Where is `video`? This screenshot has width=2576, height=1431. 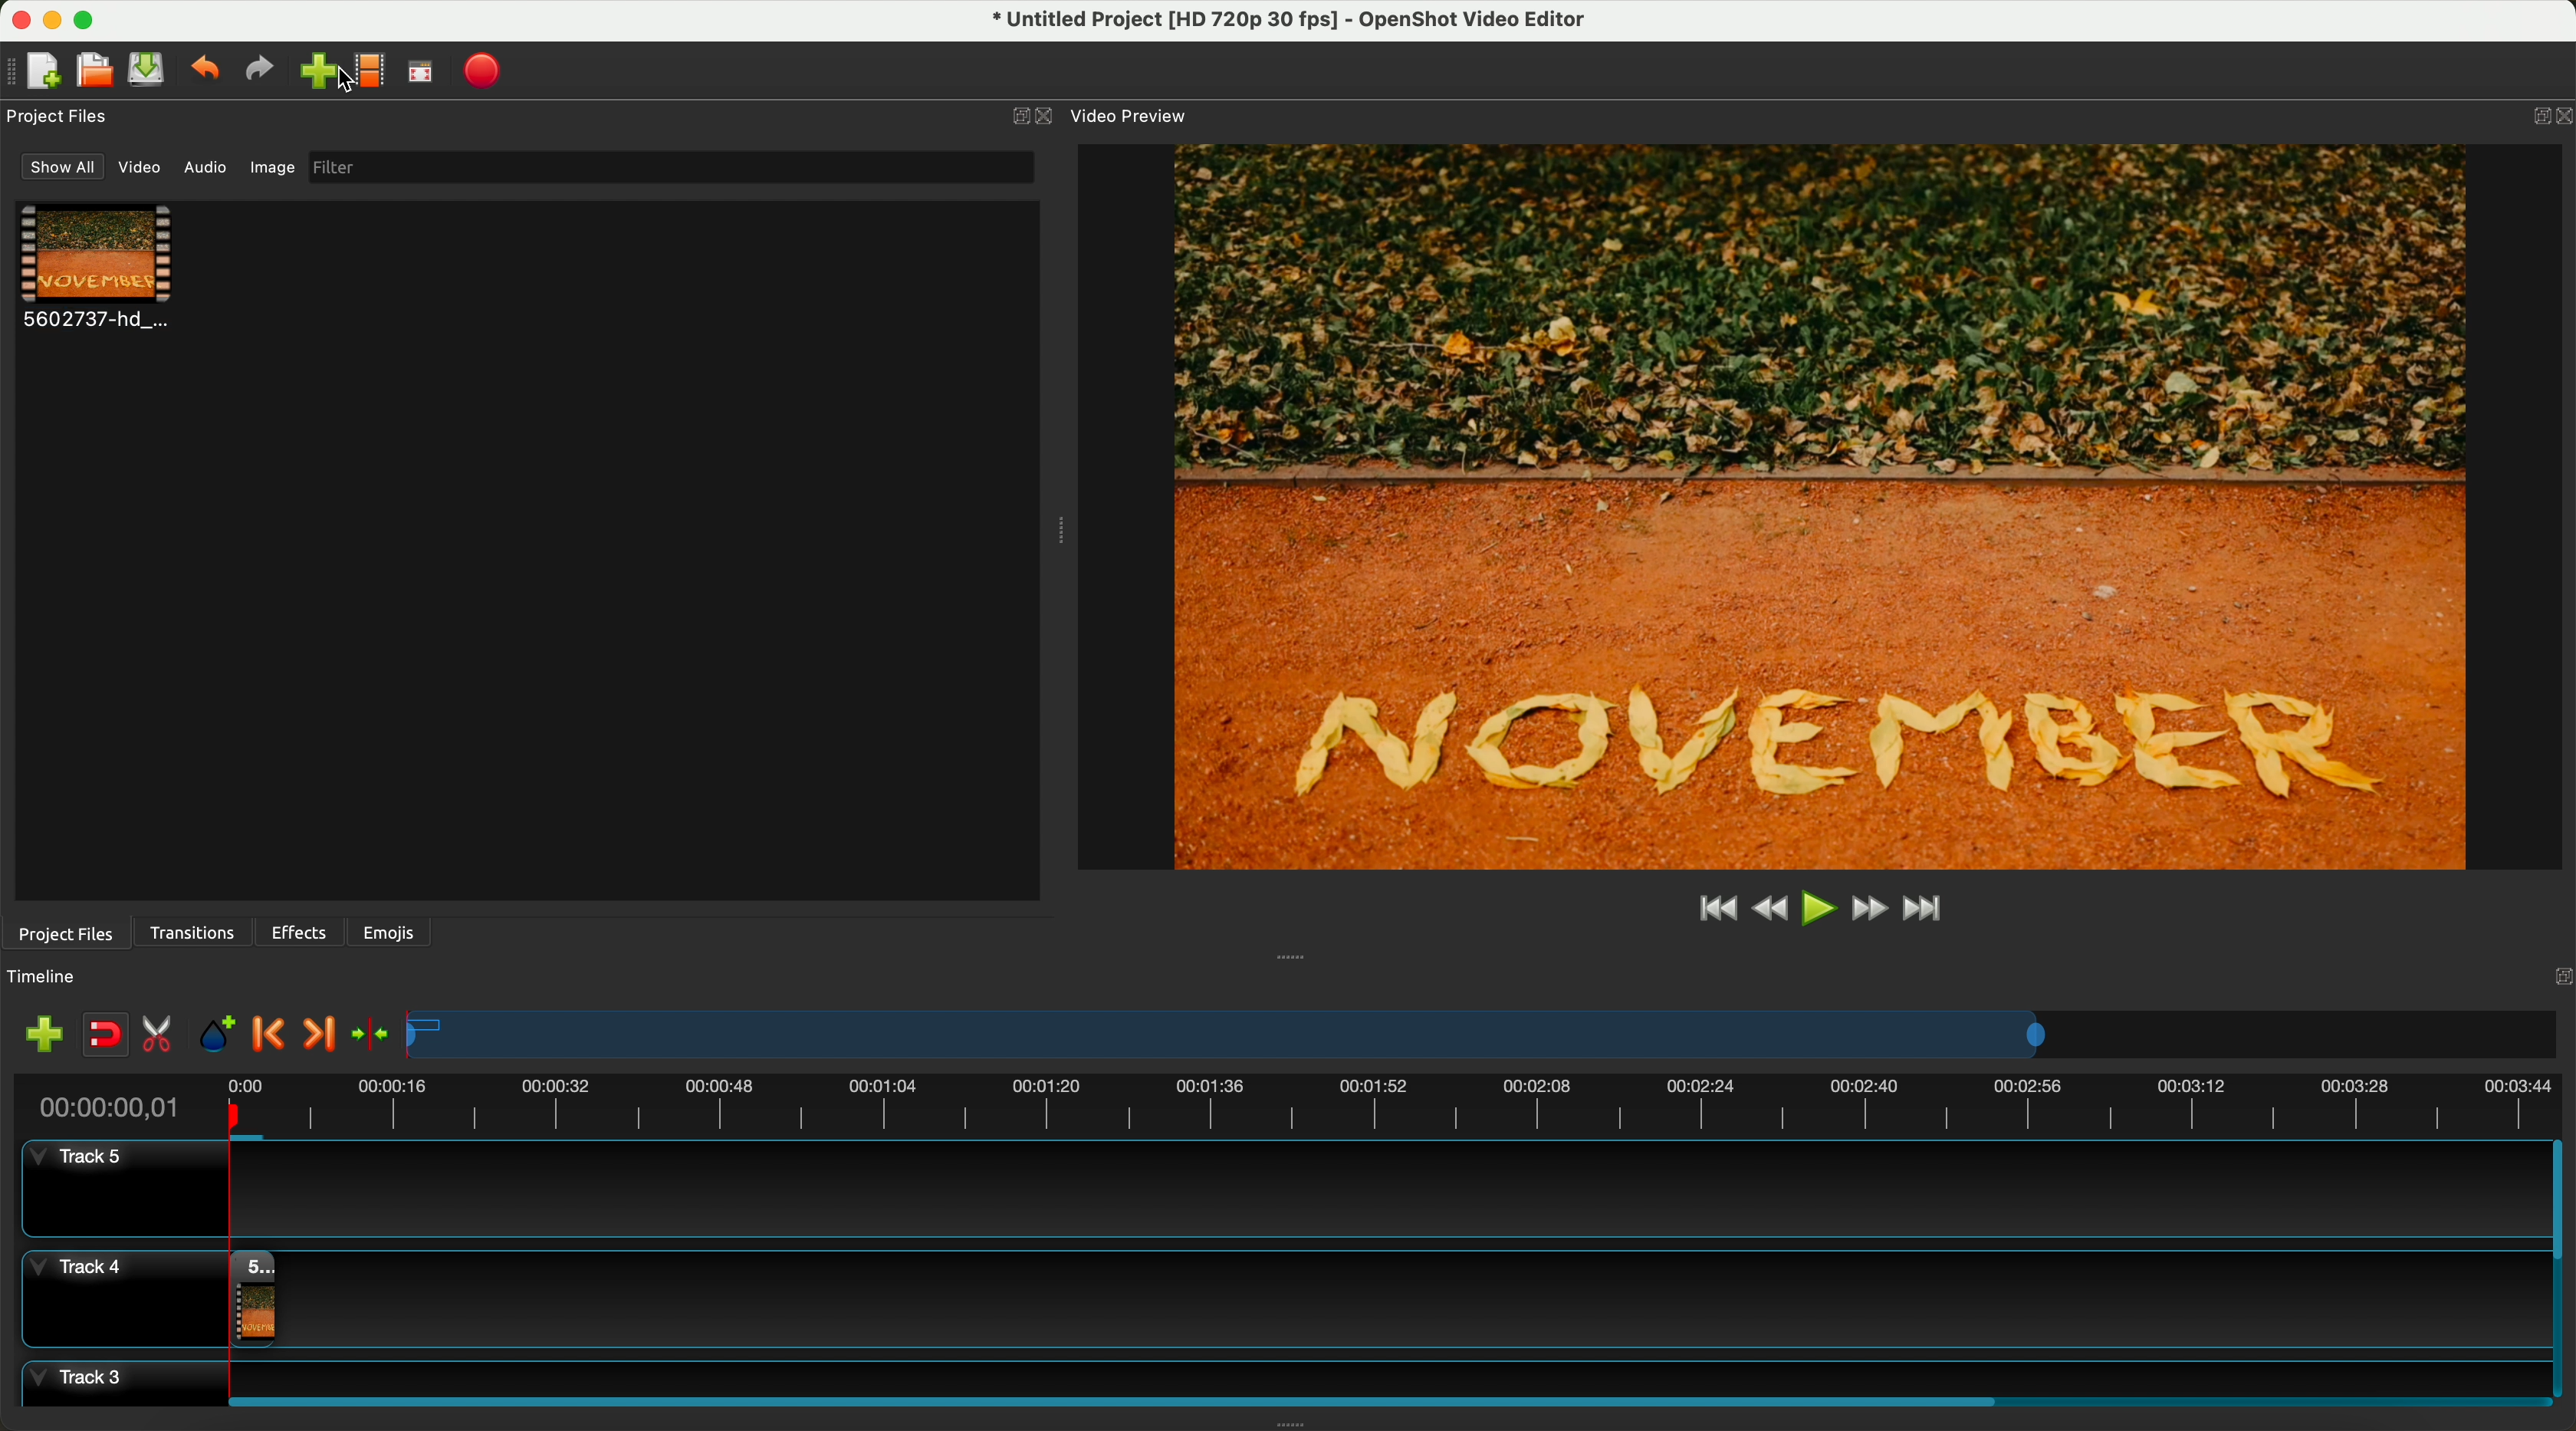
video is located at coordinates (143, 171).